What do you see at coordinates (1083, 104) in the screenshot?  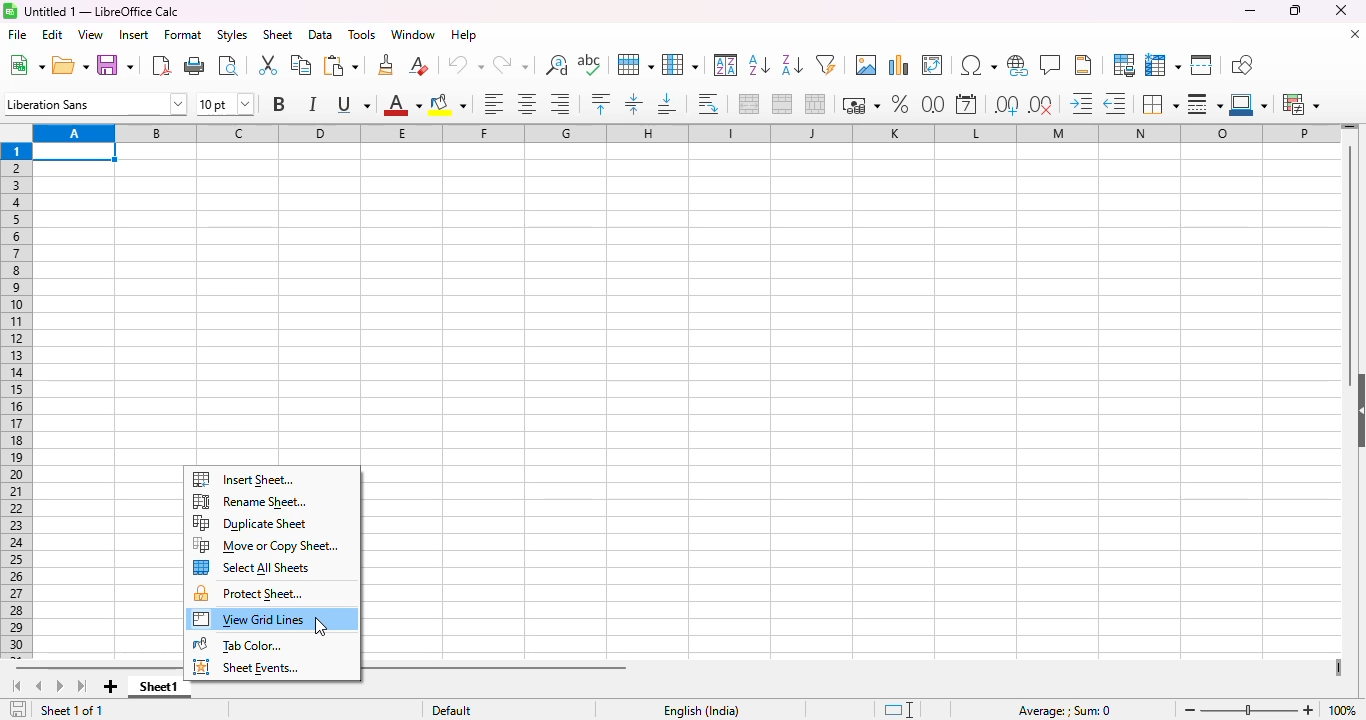 I see `increase indent` at bounding box center [1083, 104].